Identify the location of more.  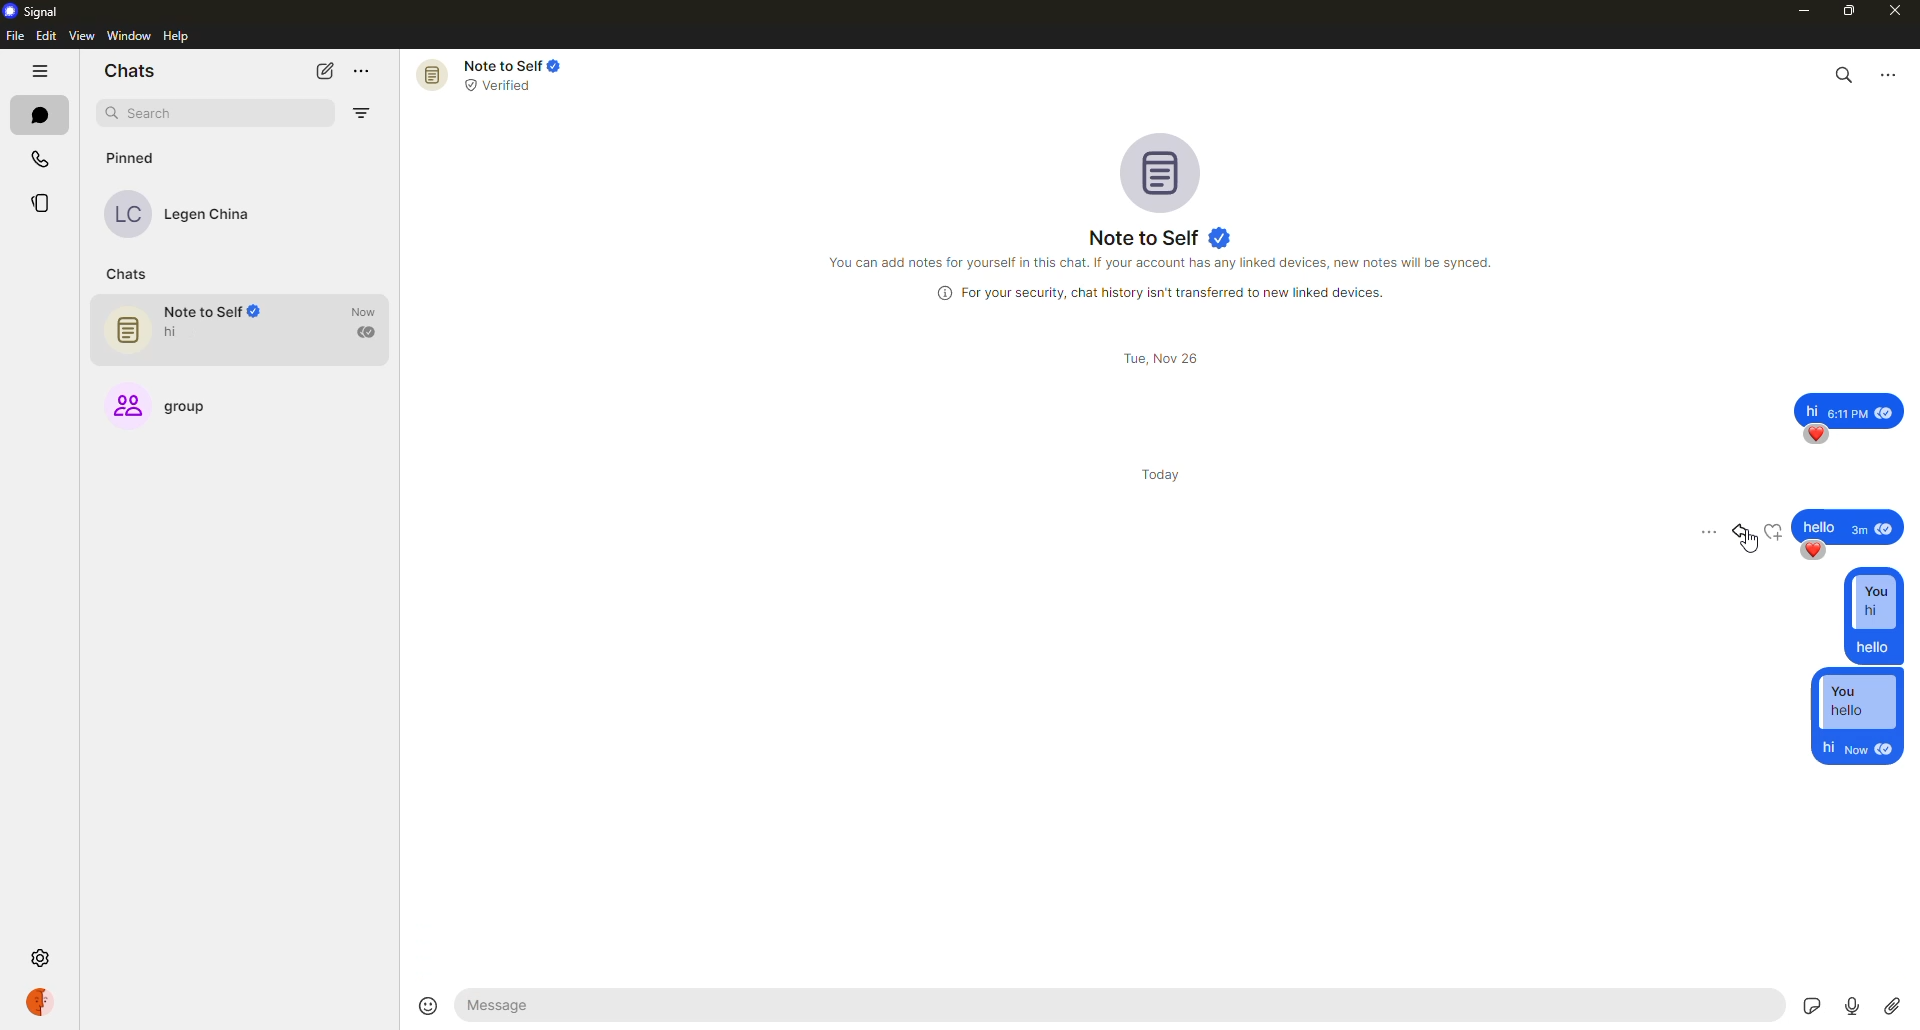
(1890, 74).